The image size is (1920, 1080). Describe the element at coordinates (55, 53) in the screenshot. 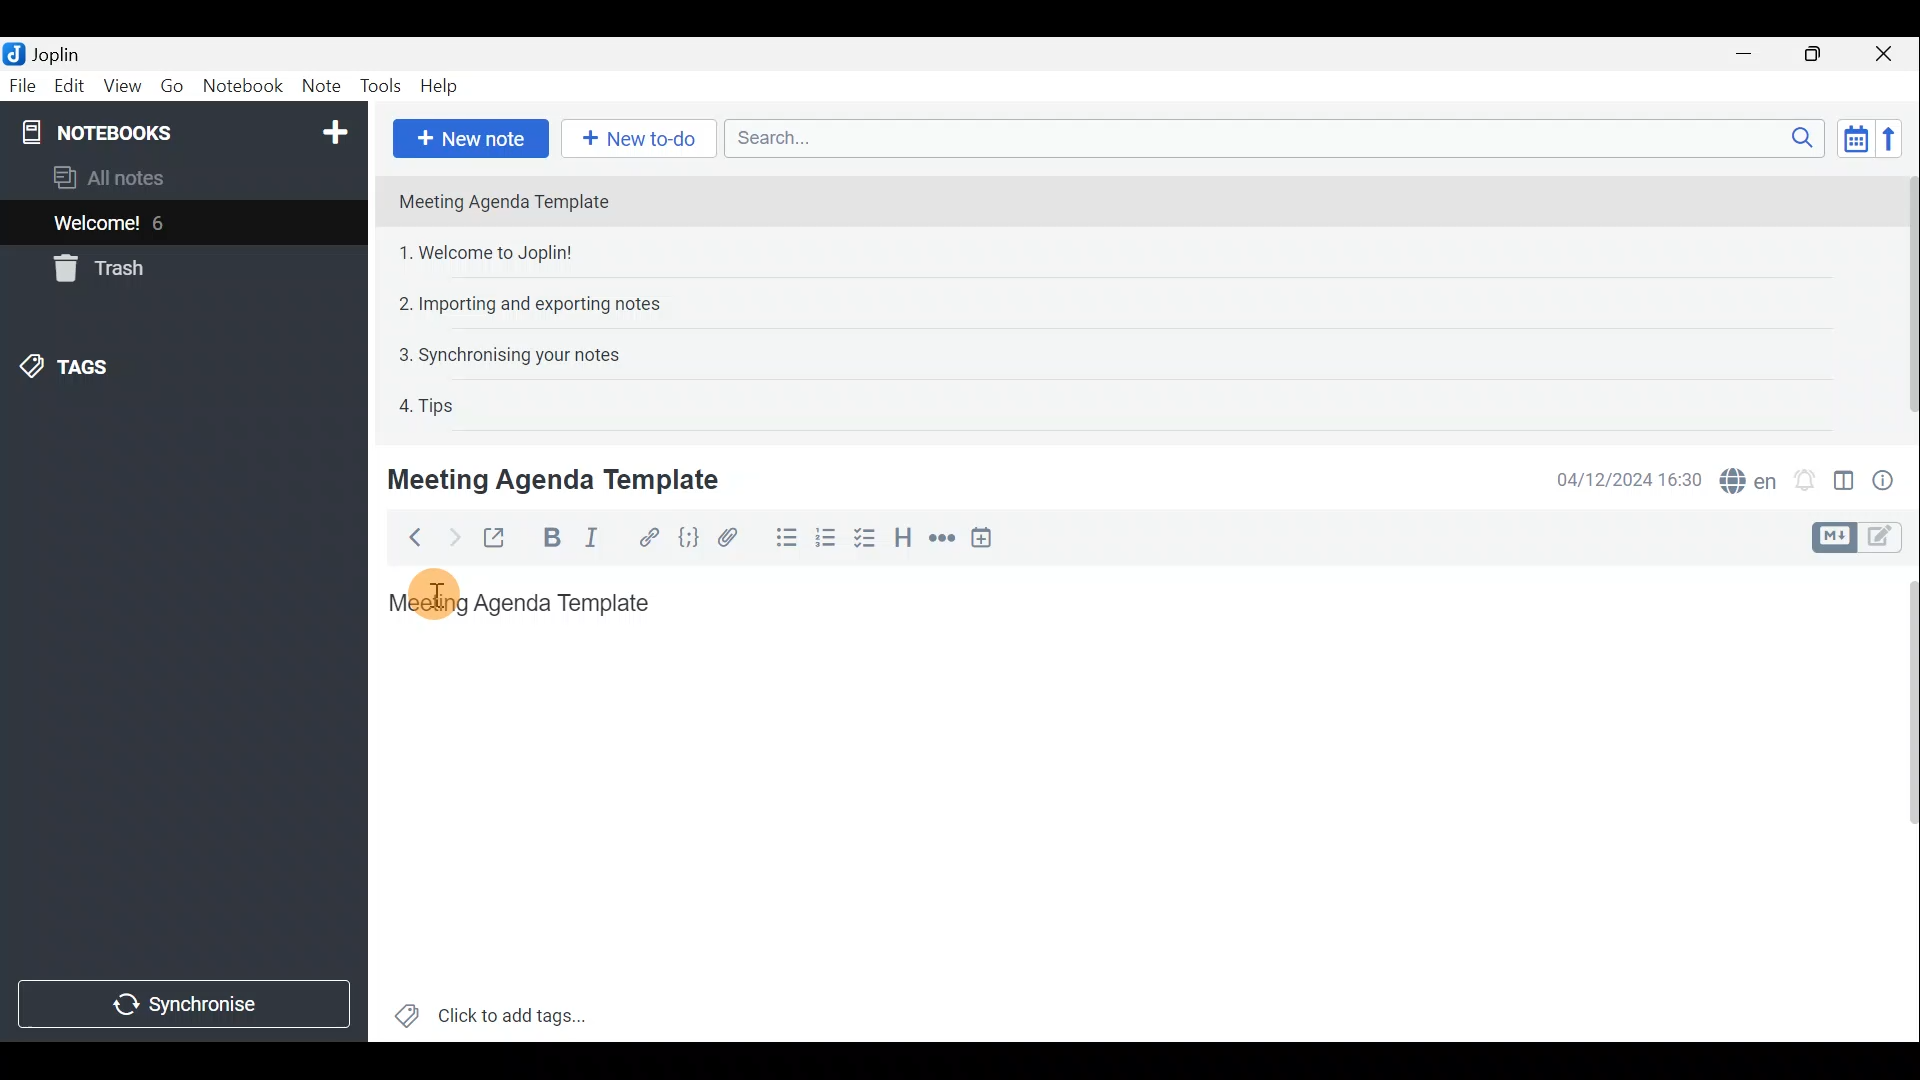

I see `Joplin` at that location.